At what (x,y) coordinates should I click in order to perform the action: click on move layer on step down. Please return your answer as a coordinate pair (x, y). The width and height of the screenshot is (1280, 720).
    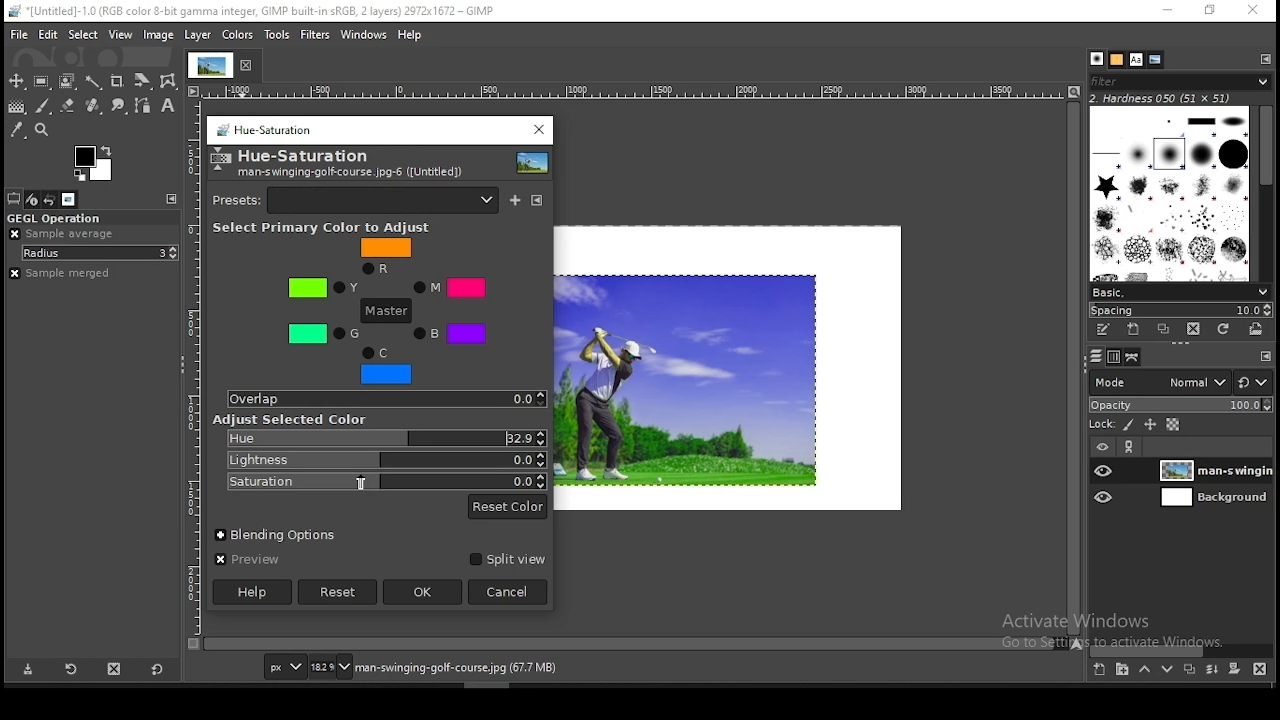
    Looking at the image, I should click on (1167, 669).